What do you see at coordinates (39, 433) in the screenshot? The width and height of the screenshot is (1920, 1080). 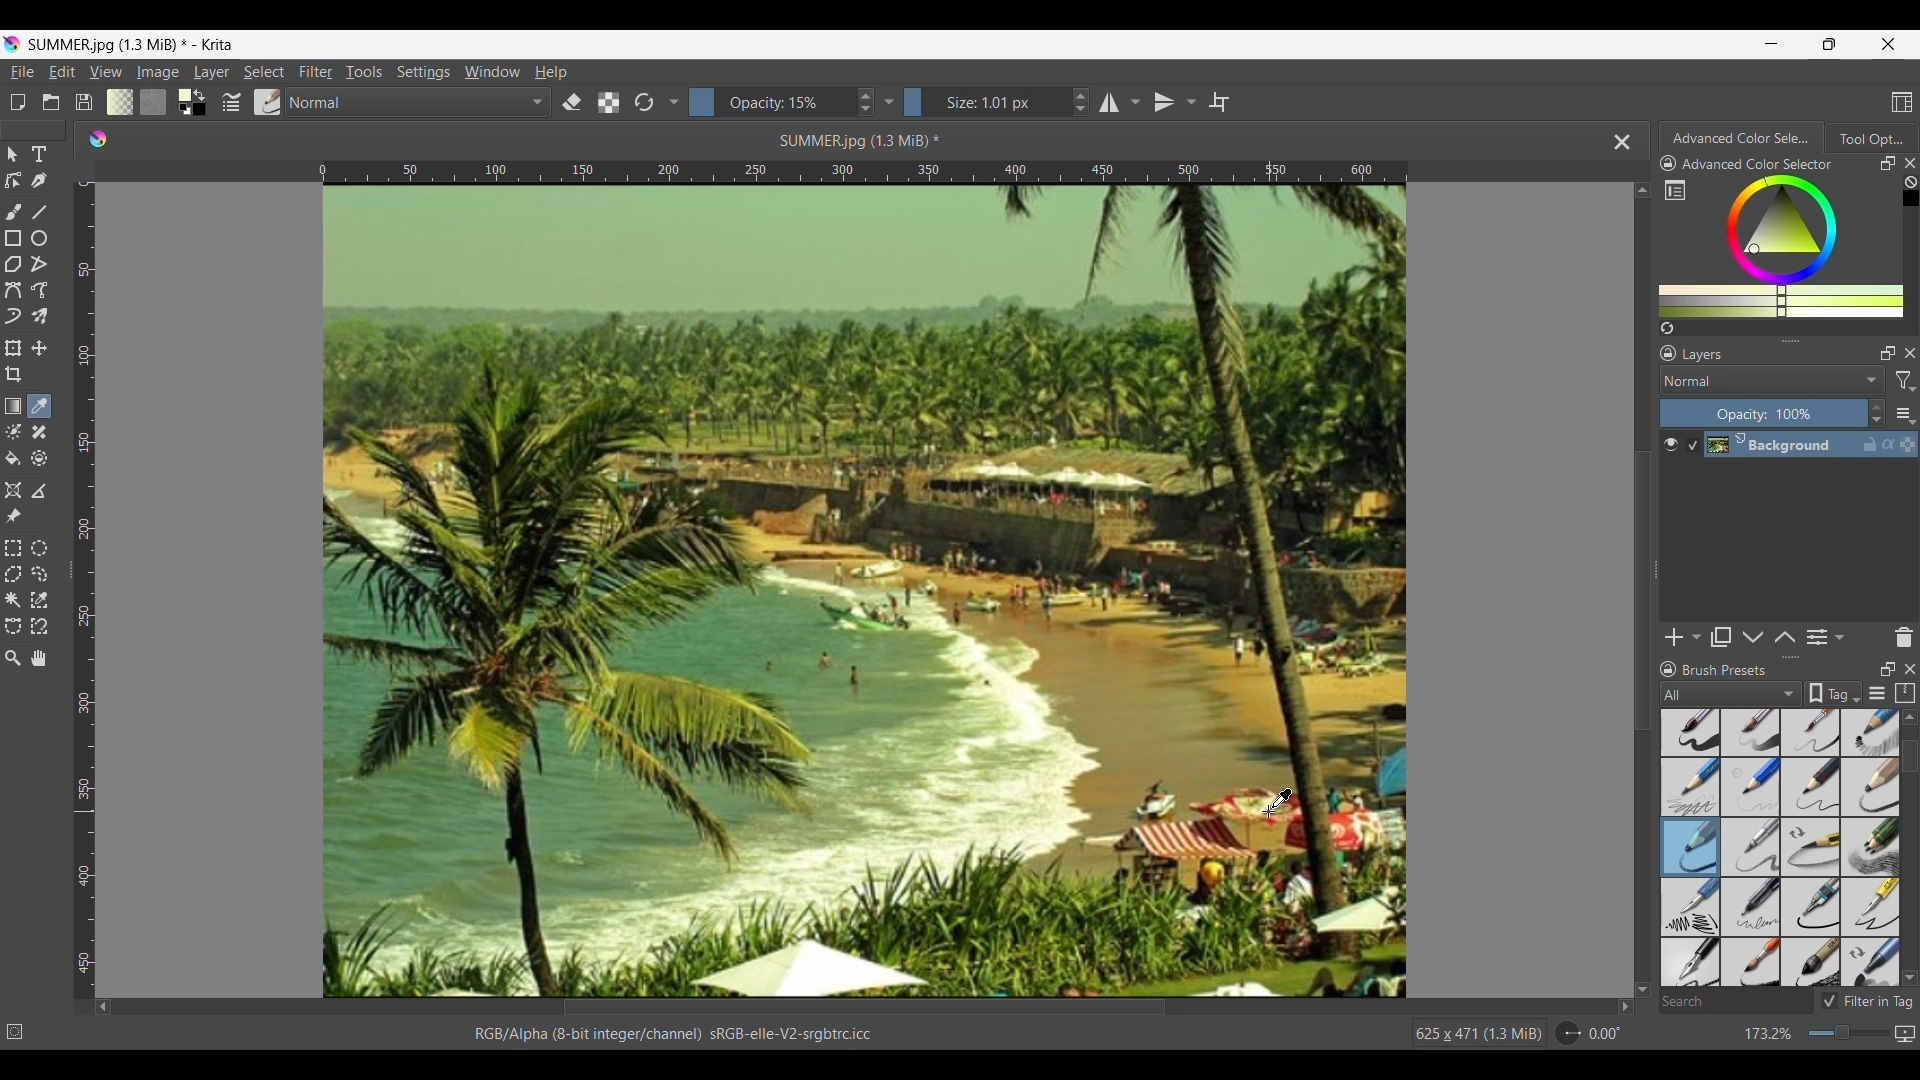 I see `Smart patch tool` at bounding box center [39, 433].